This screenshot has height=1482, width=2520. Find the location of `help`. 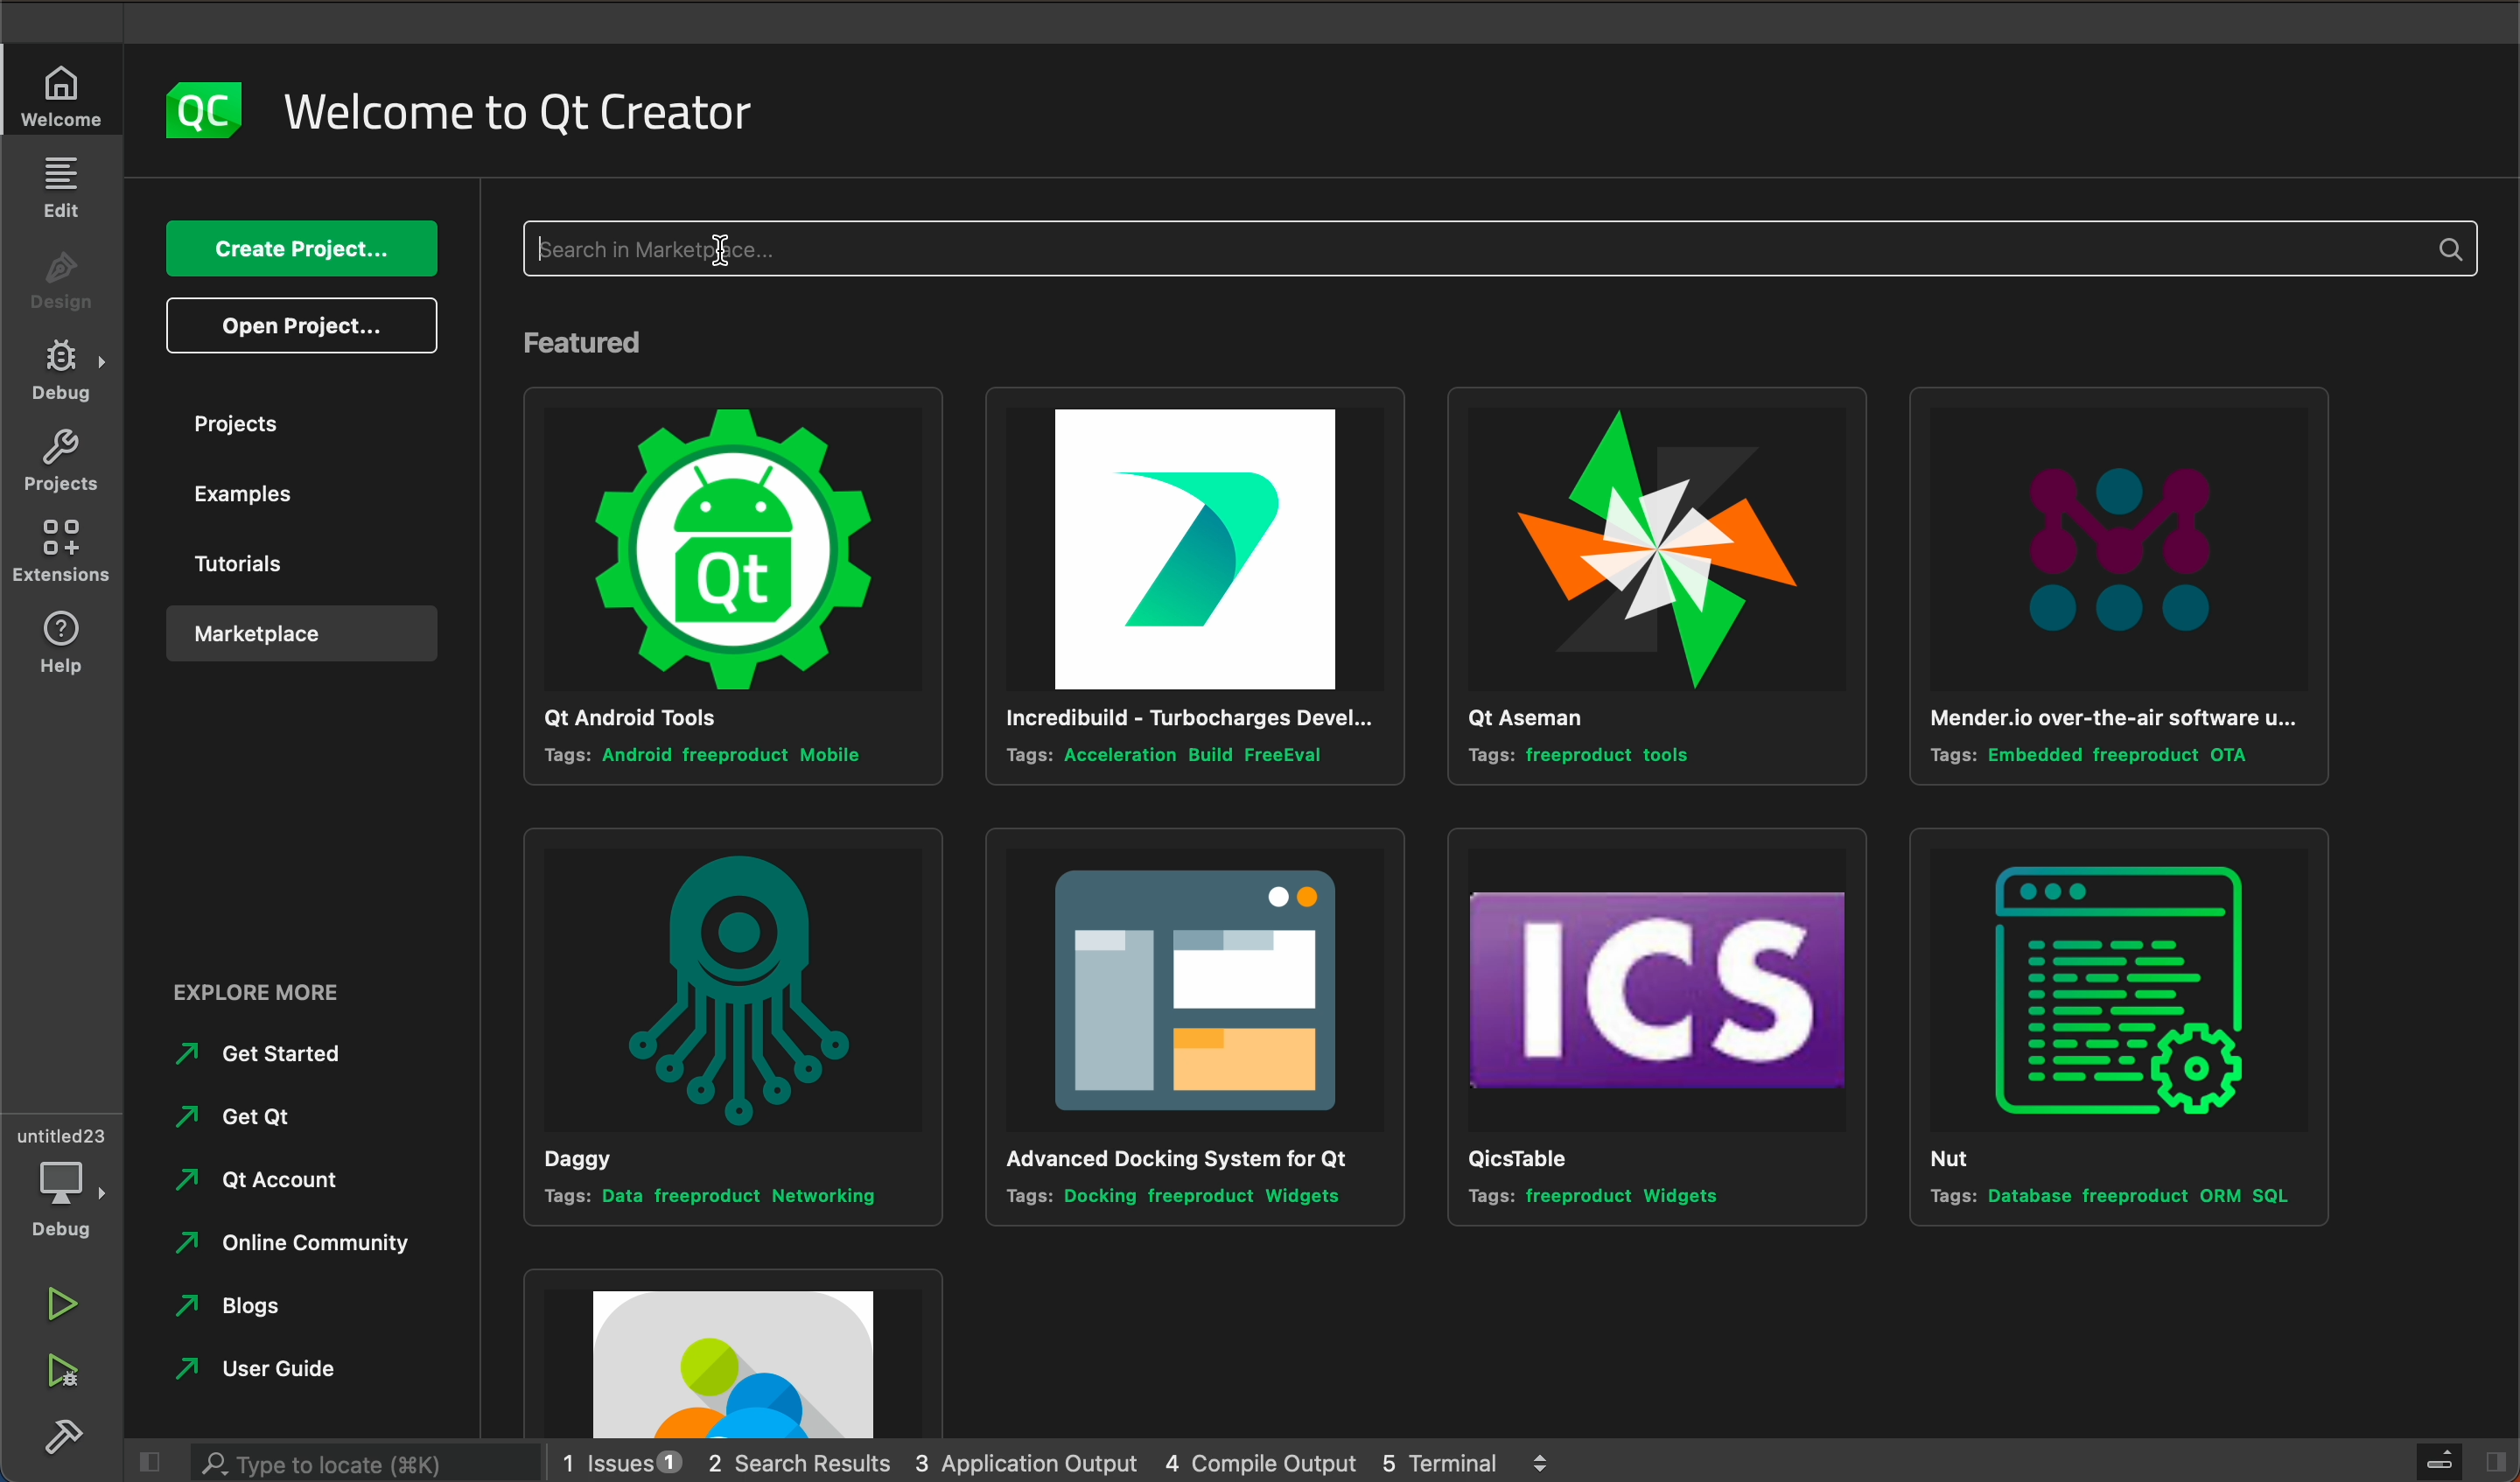

help is located at coordinates (60, 643).